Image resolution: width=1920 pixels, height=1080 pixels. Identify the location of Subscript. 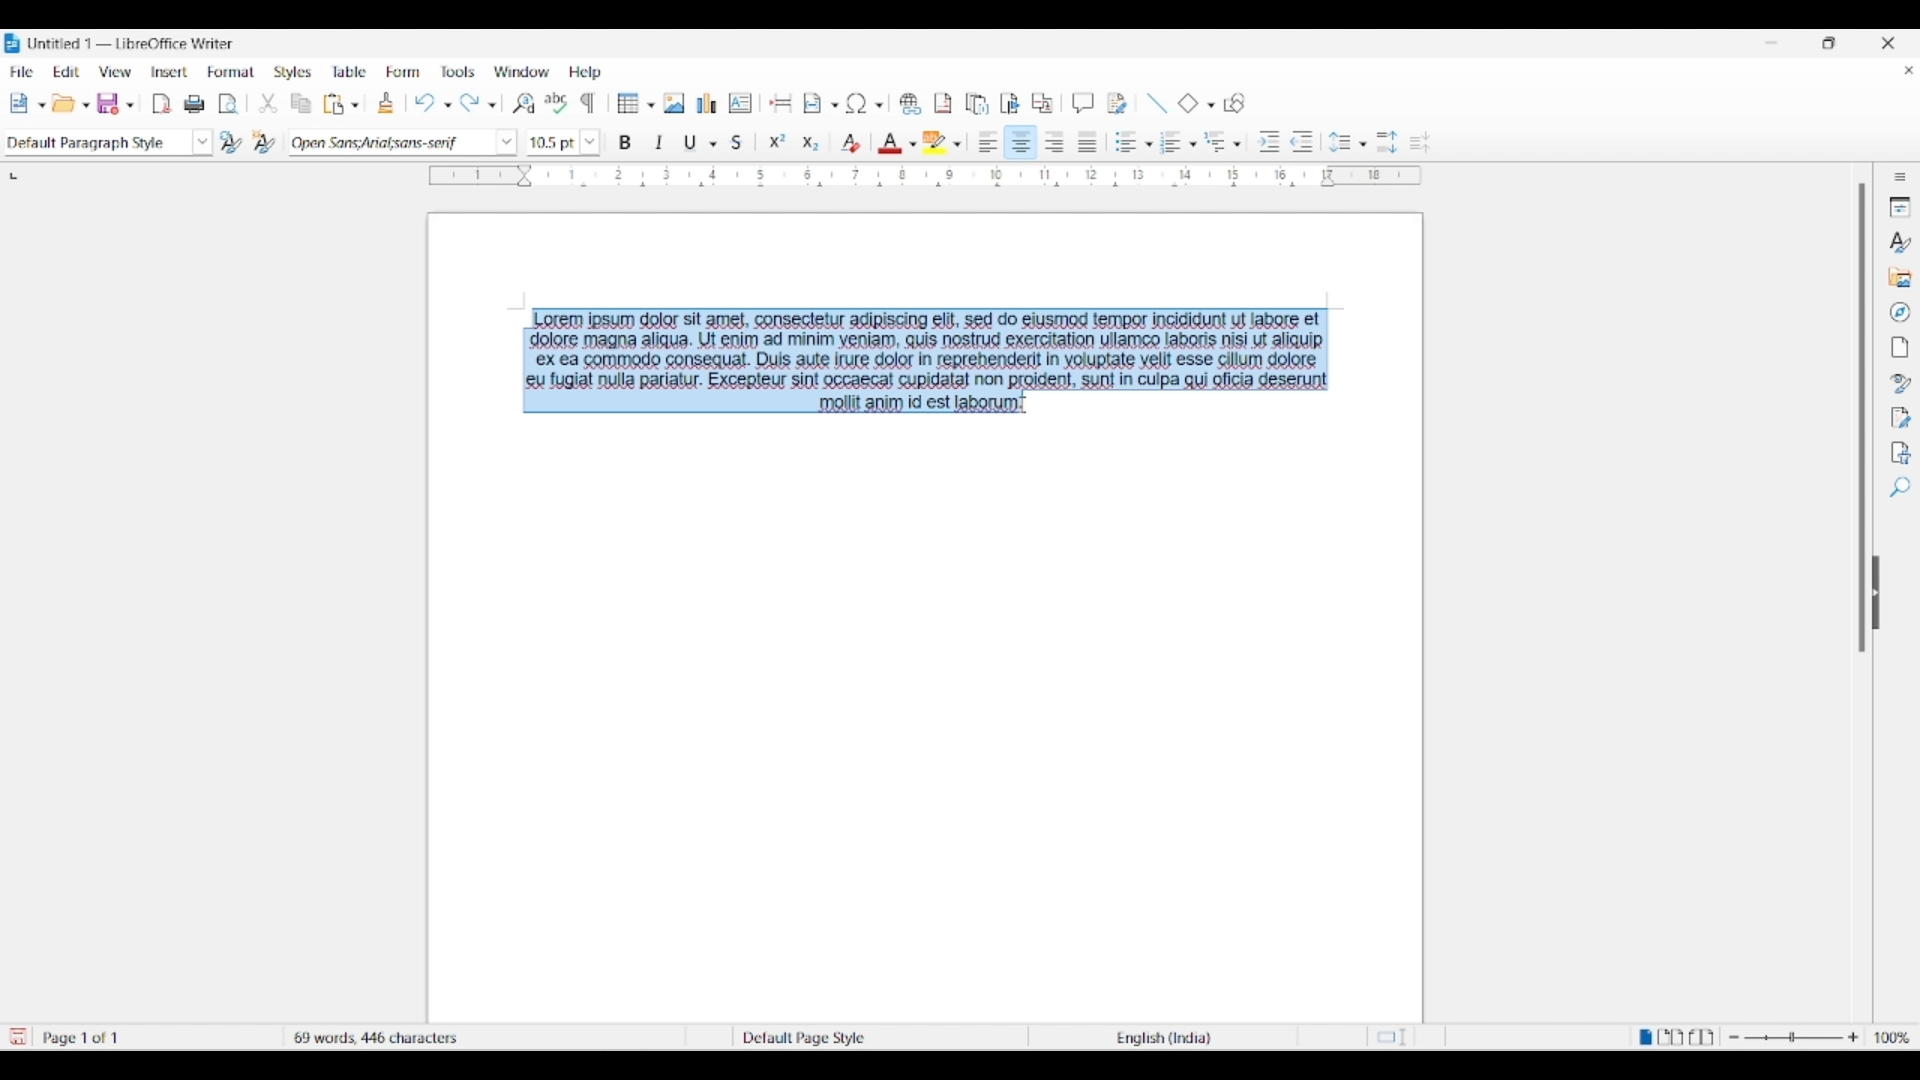
(811, 144).